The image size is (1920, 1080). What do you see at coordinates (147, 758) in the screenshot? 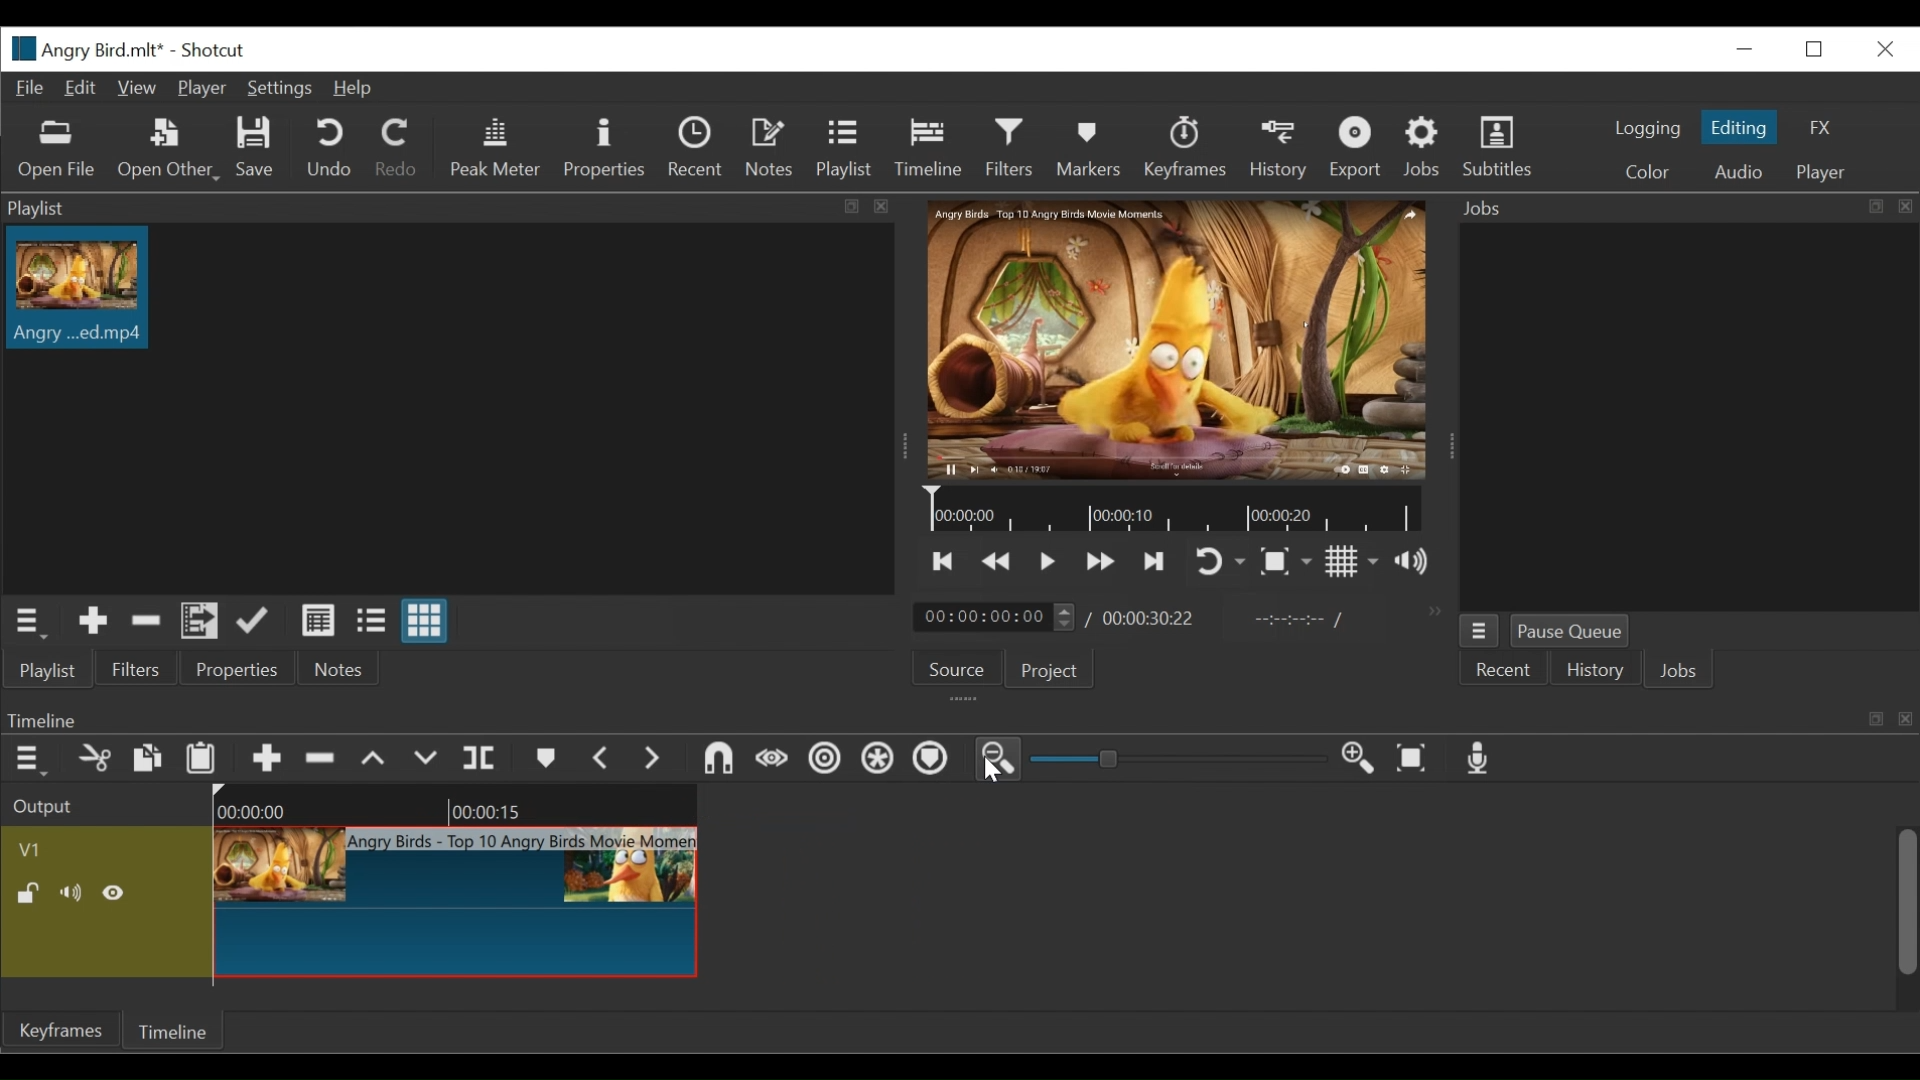
I see `Copy` at bounding box center [147, 758].